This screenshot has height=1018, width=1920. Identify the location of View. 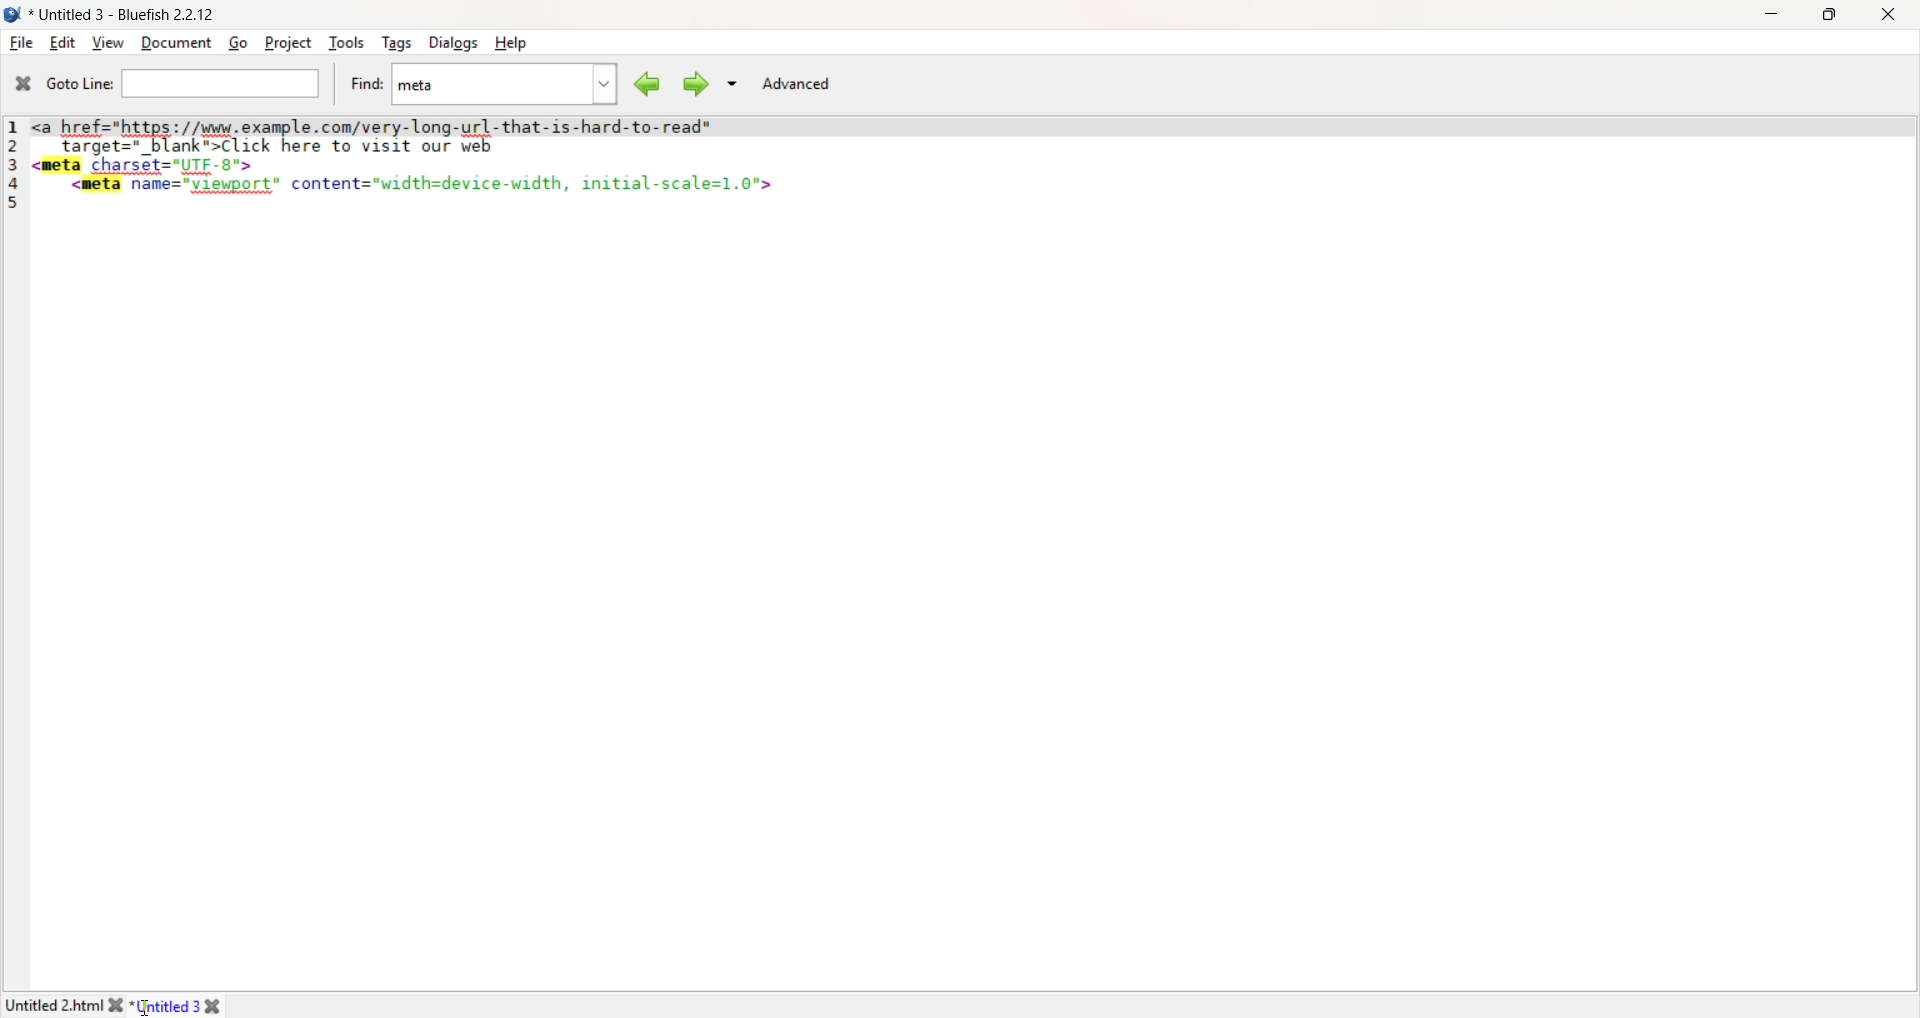
(106, 43).